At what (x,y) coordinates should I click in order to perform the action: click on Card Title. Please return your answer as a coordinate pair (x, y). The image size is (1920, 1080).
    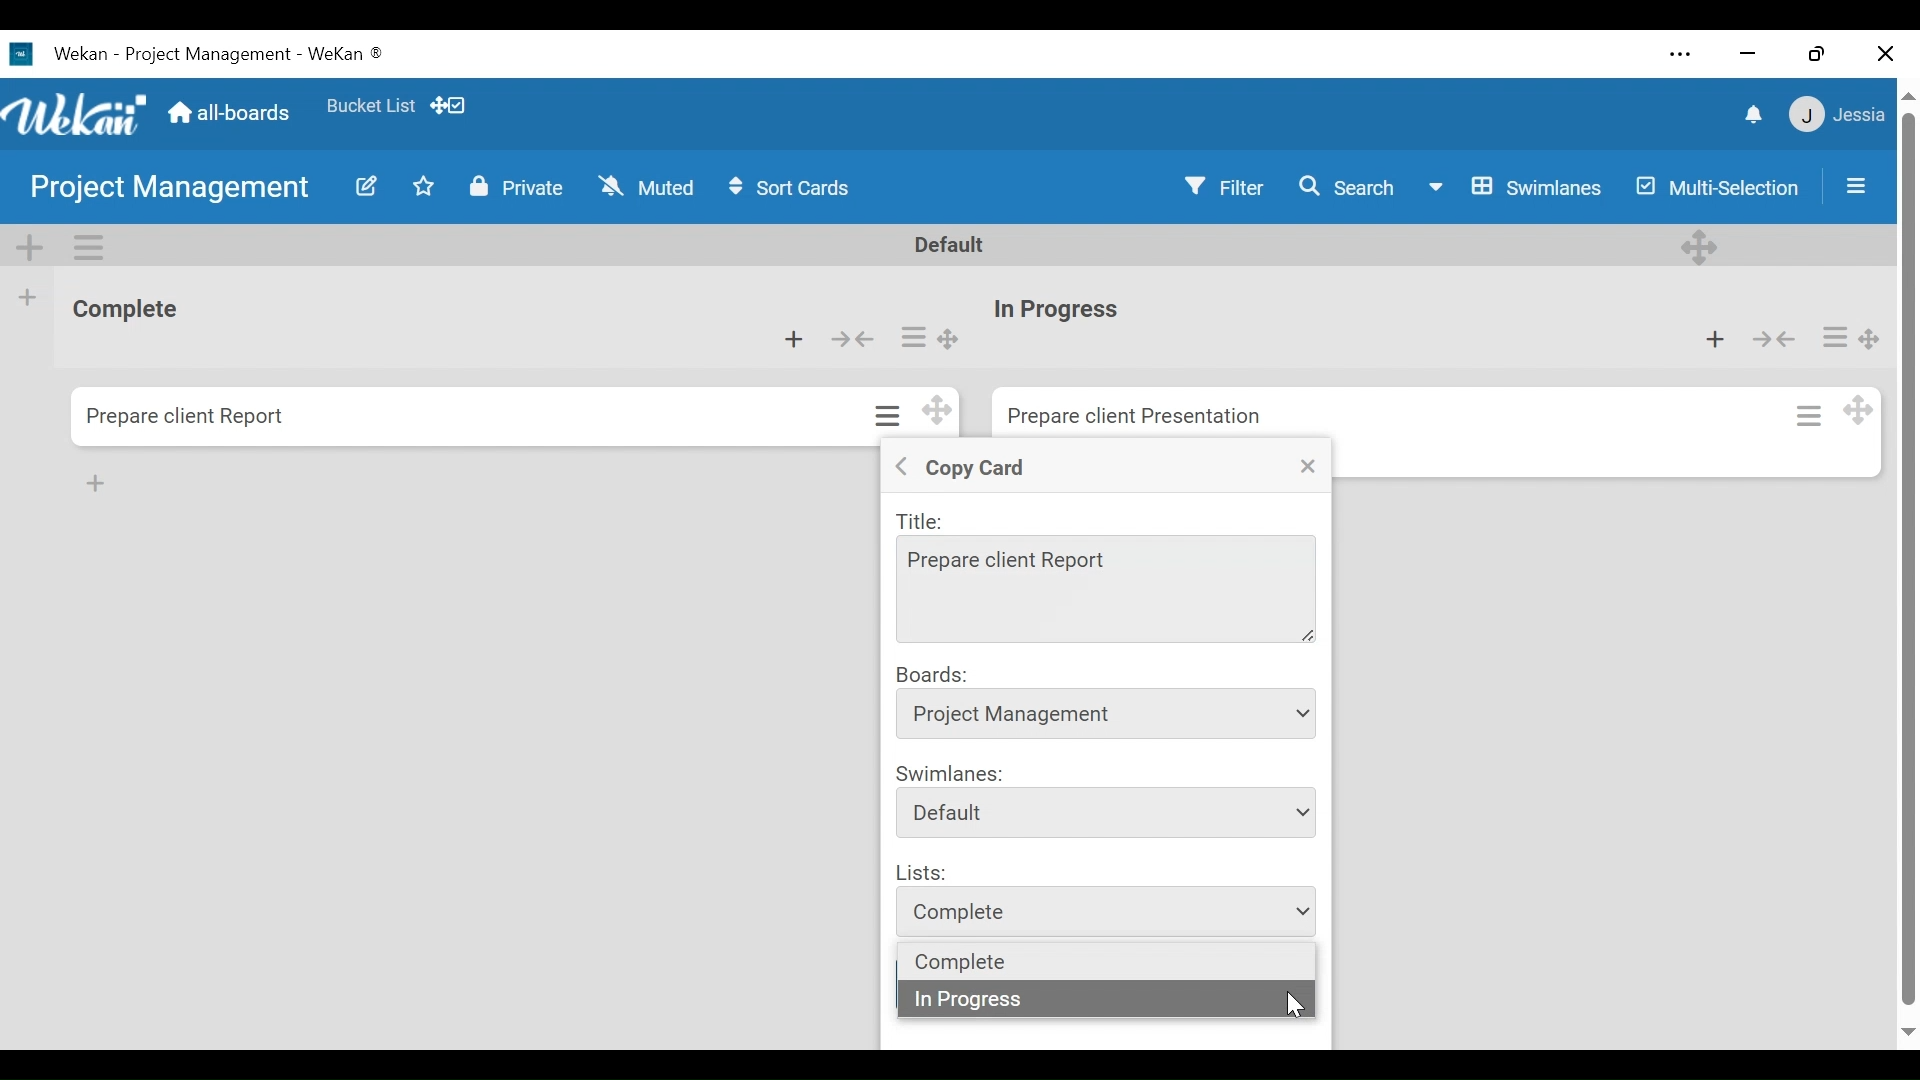
    Looking at the image, I should click on (1143, 416).